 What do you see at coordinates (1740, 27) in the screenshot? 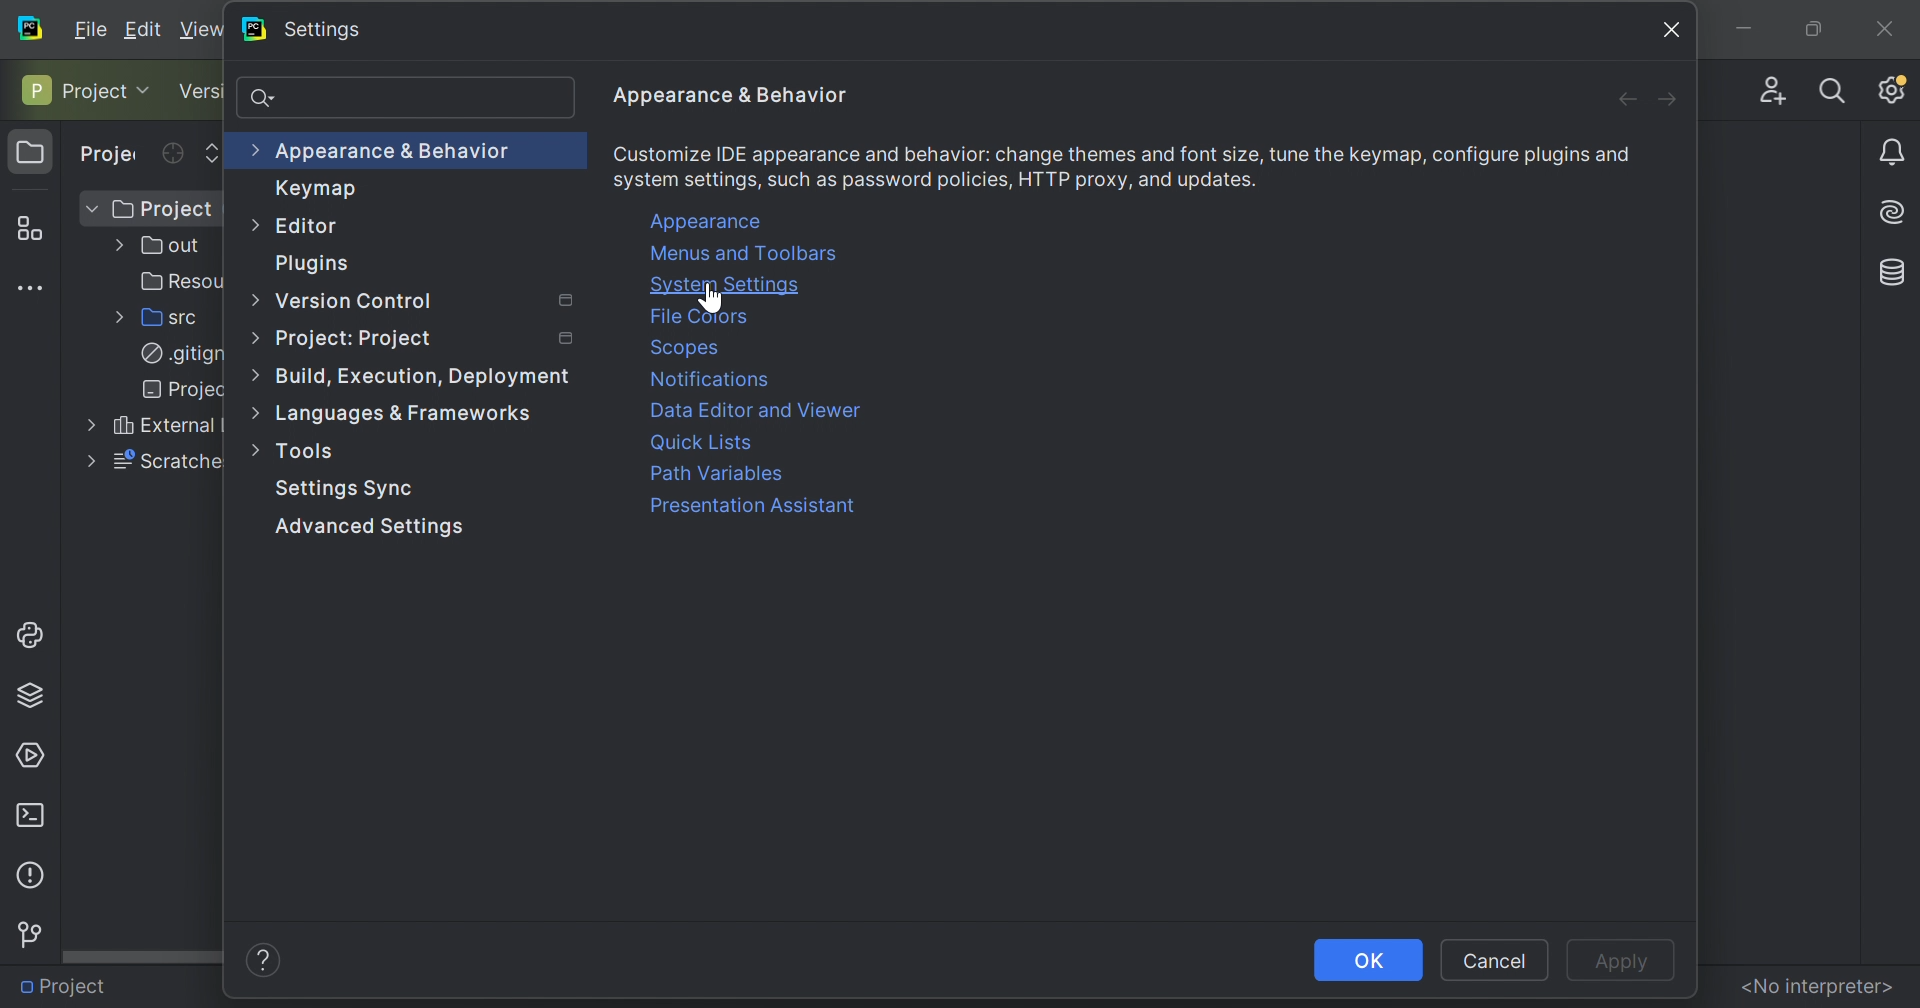
I see `Minimize` at bounding box center [1740, 27].